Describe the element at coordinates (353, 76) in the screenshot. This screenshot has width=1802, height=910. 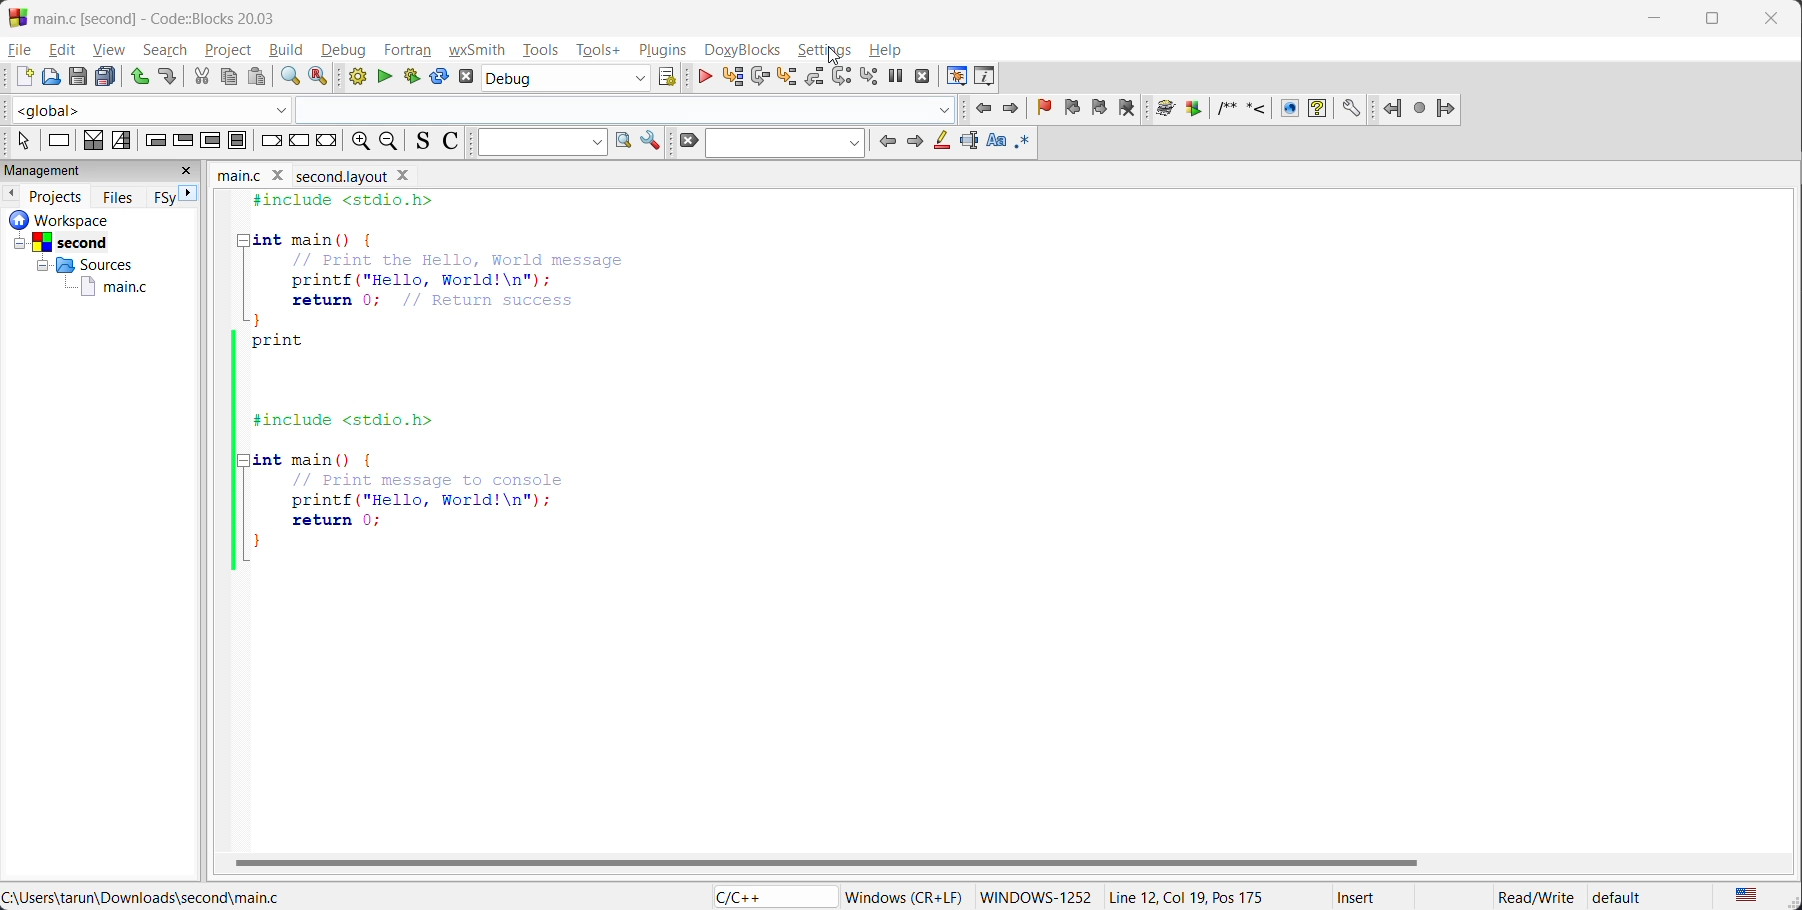
I see `build` at that location.